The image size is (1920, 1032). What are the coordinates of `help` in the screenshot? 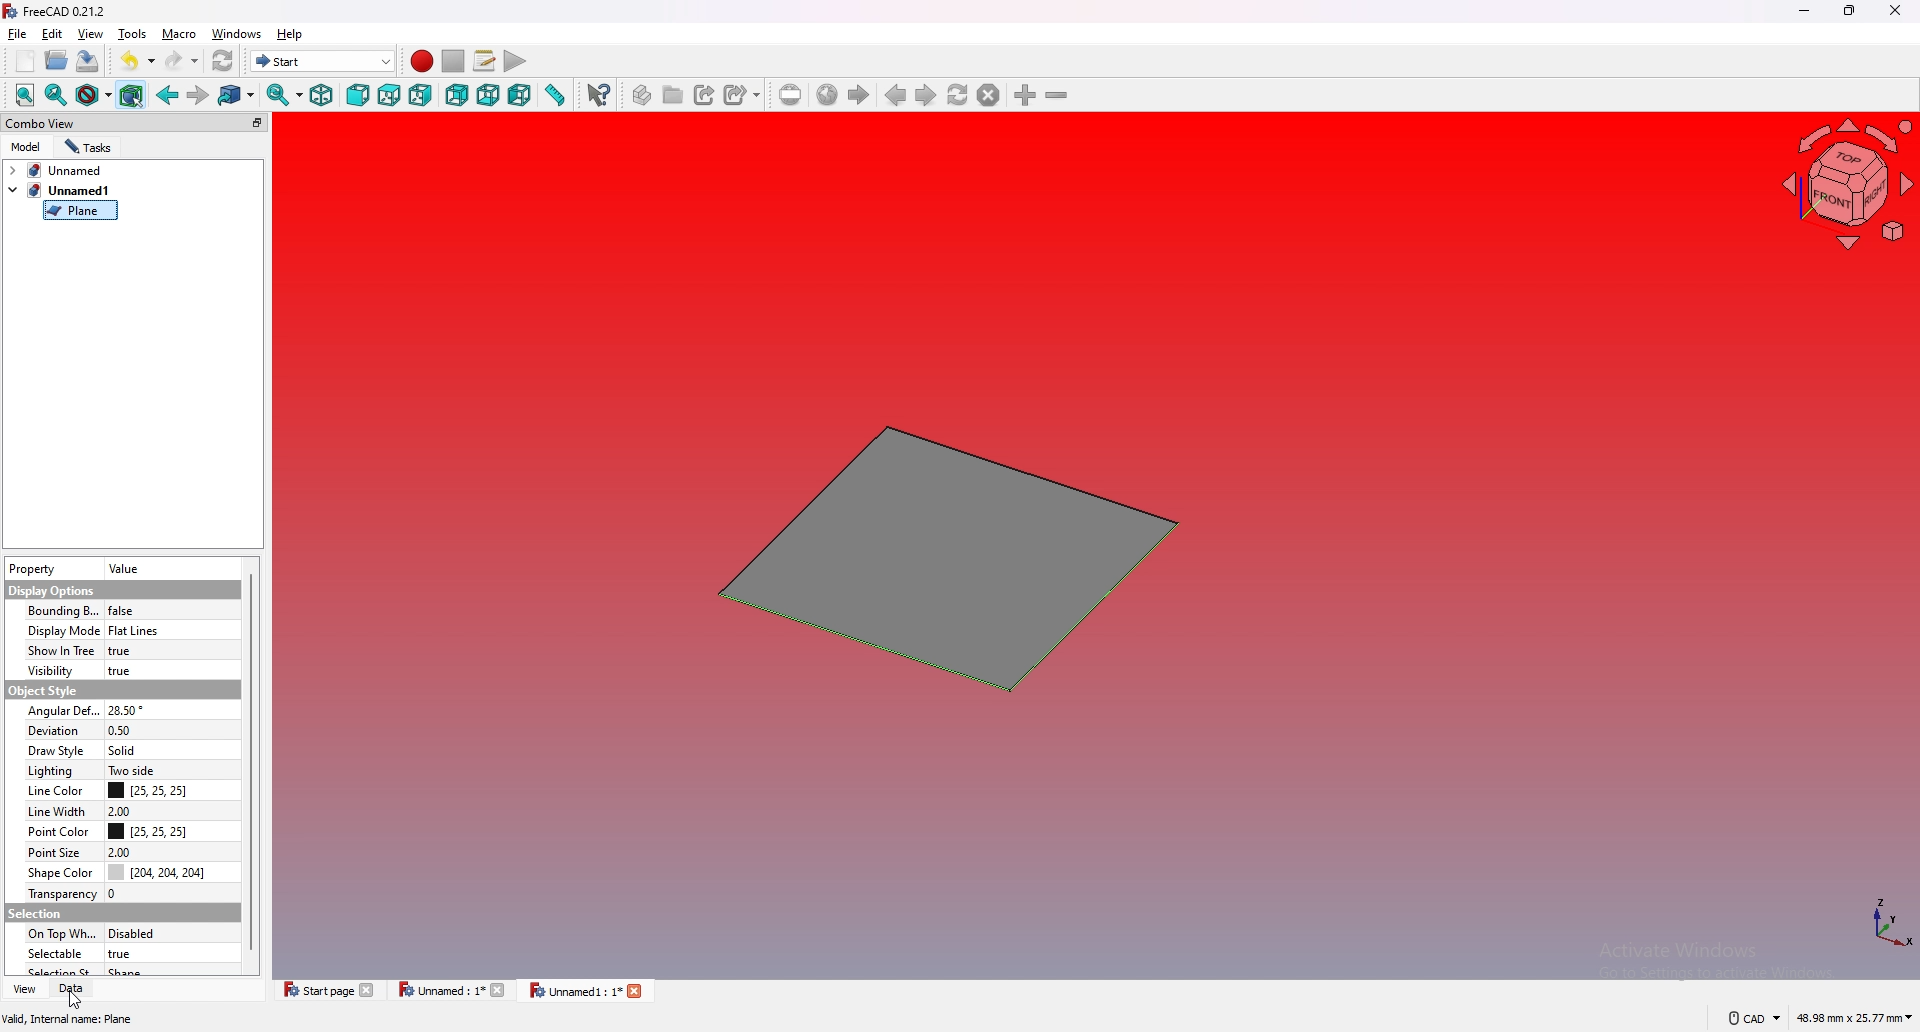 It's located at (291, 34).